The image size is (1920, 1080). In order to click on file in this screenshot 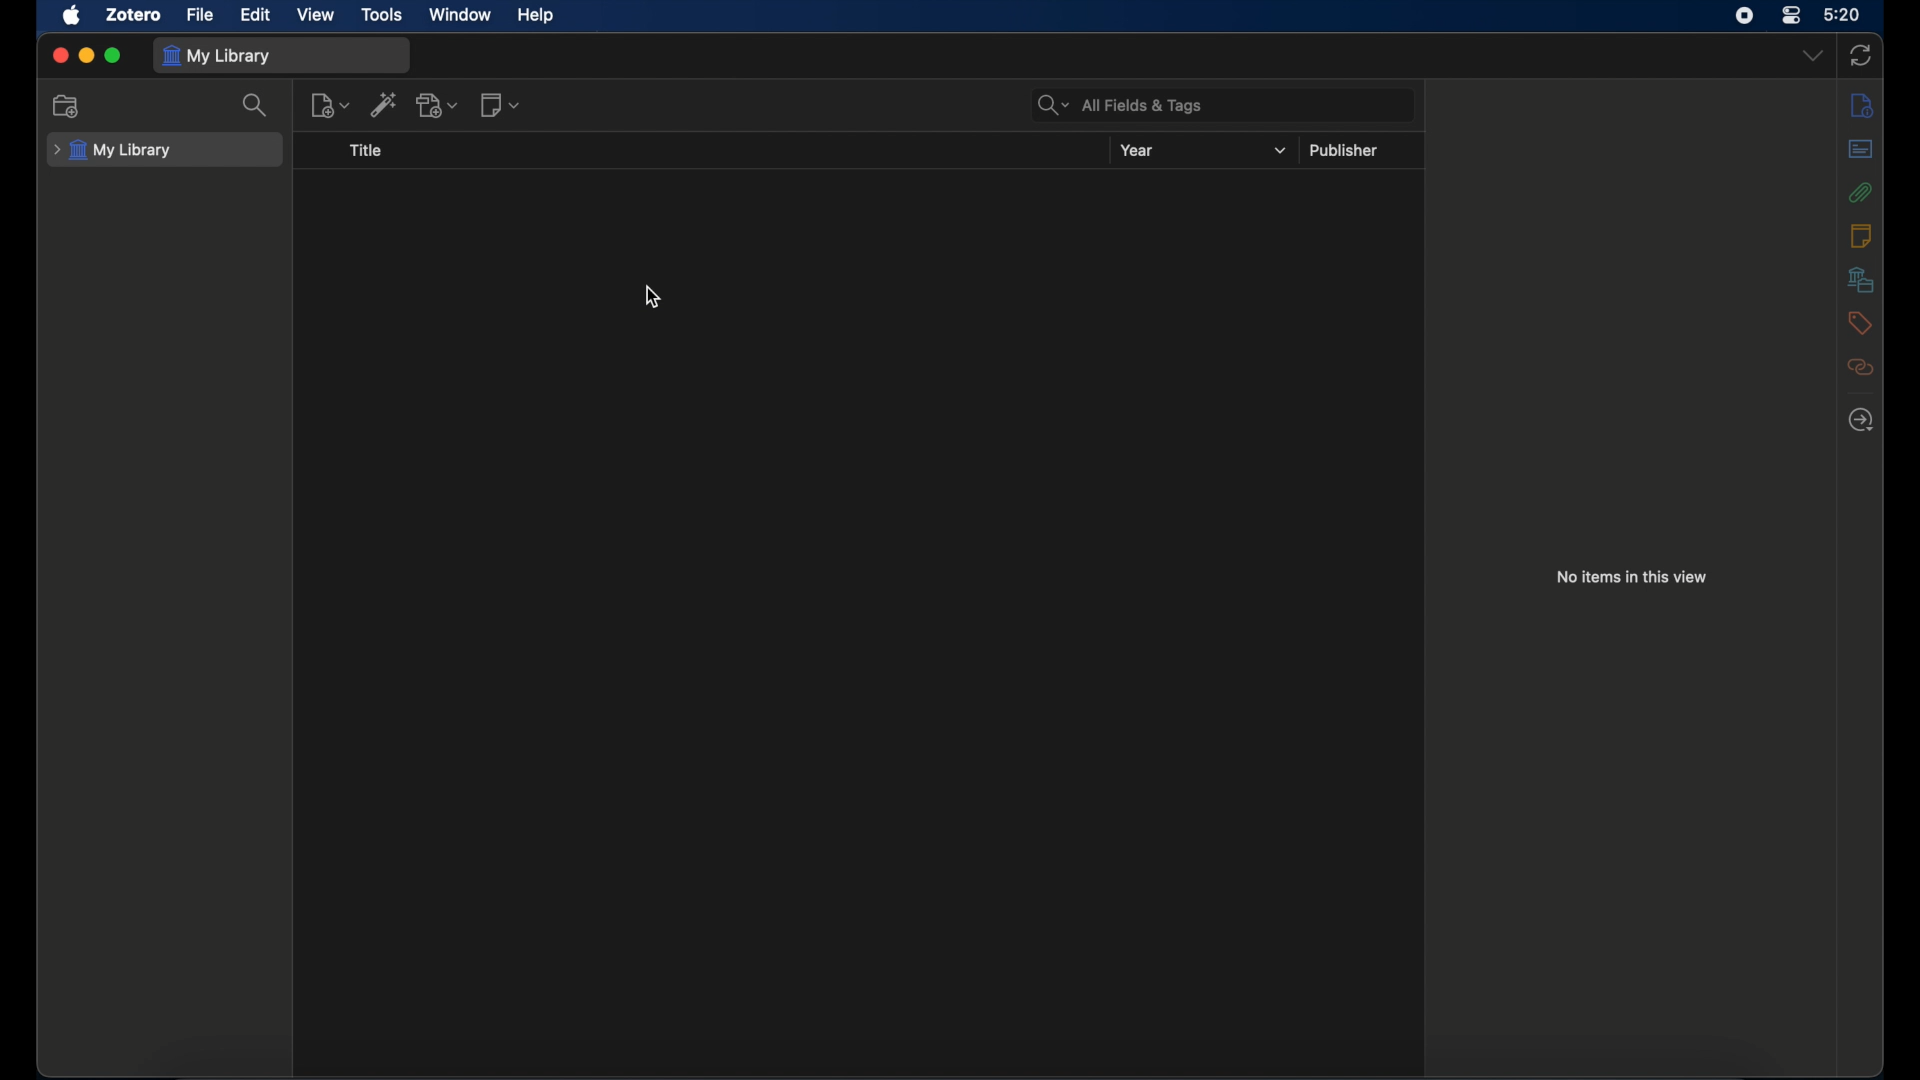, I will do `click(200, 15)`.